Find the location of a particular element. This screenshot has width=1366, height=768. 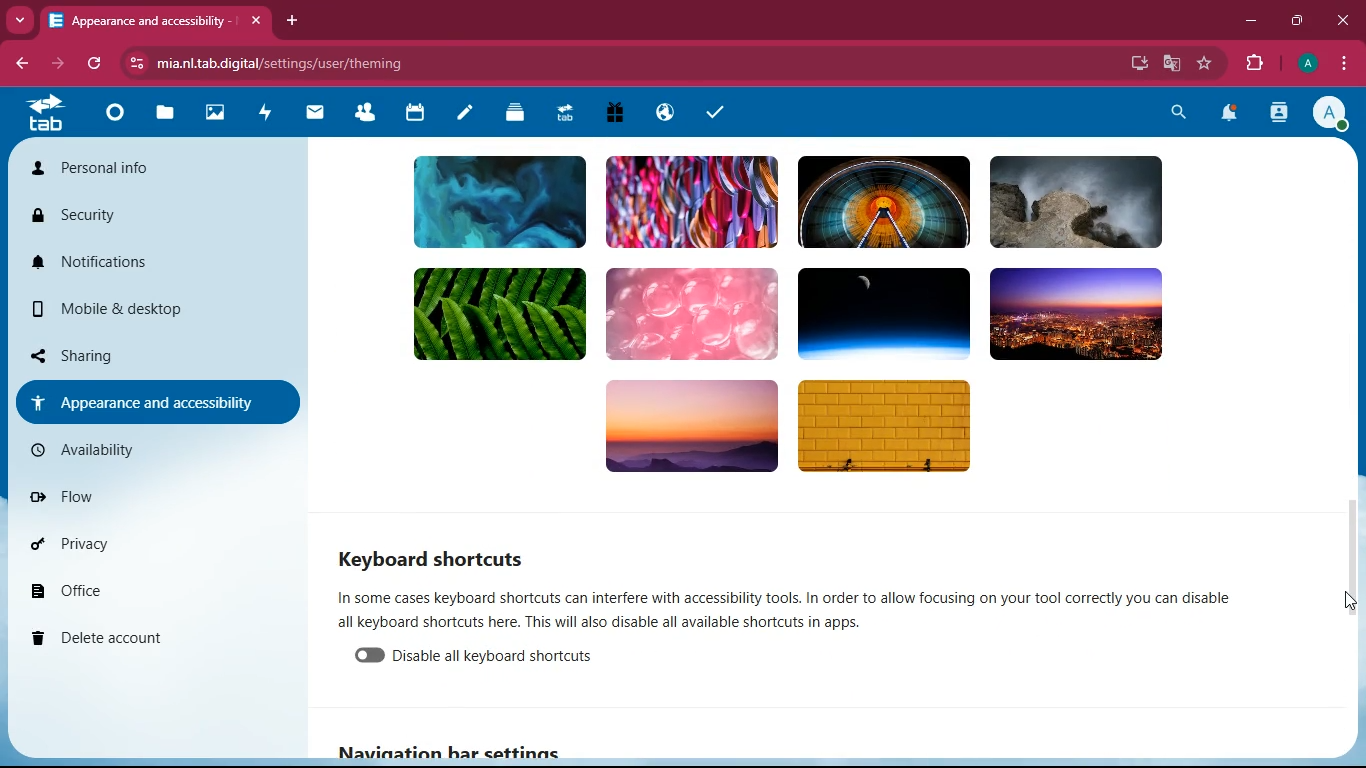

keyboard is located at coordinates (437, 555).